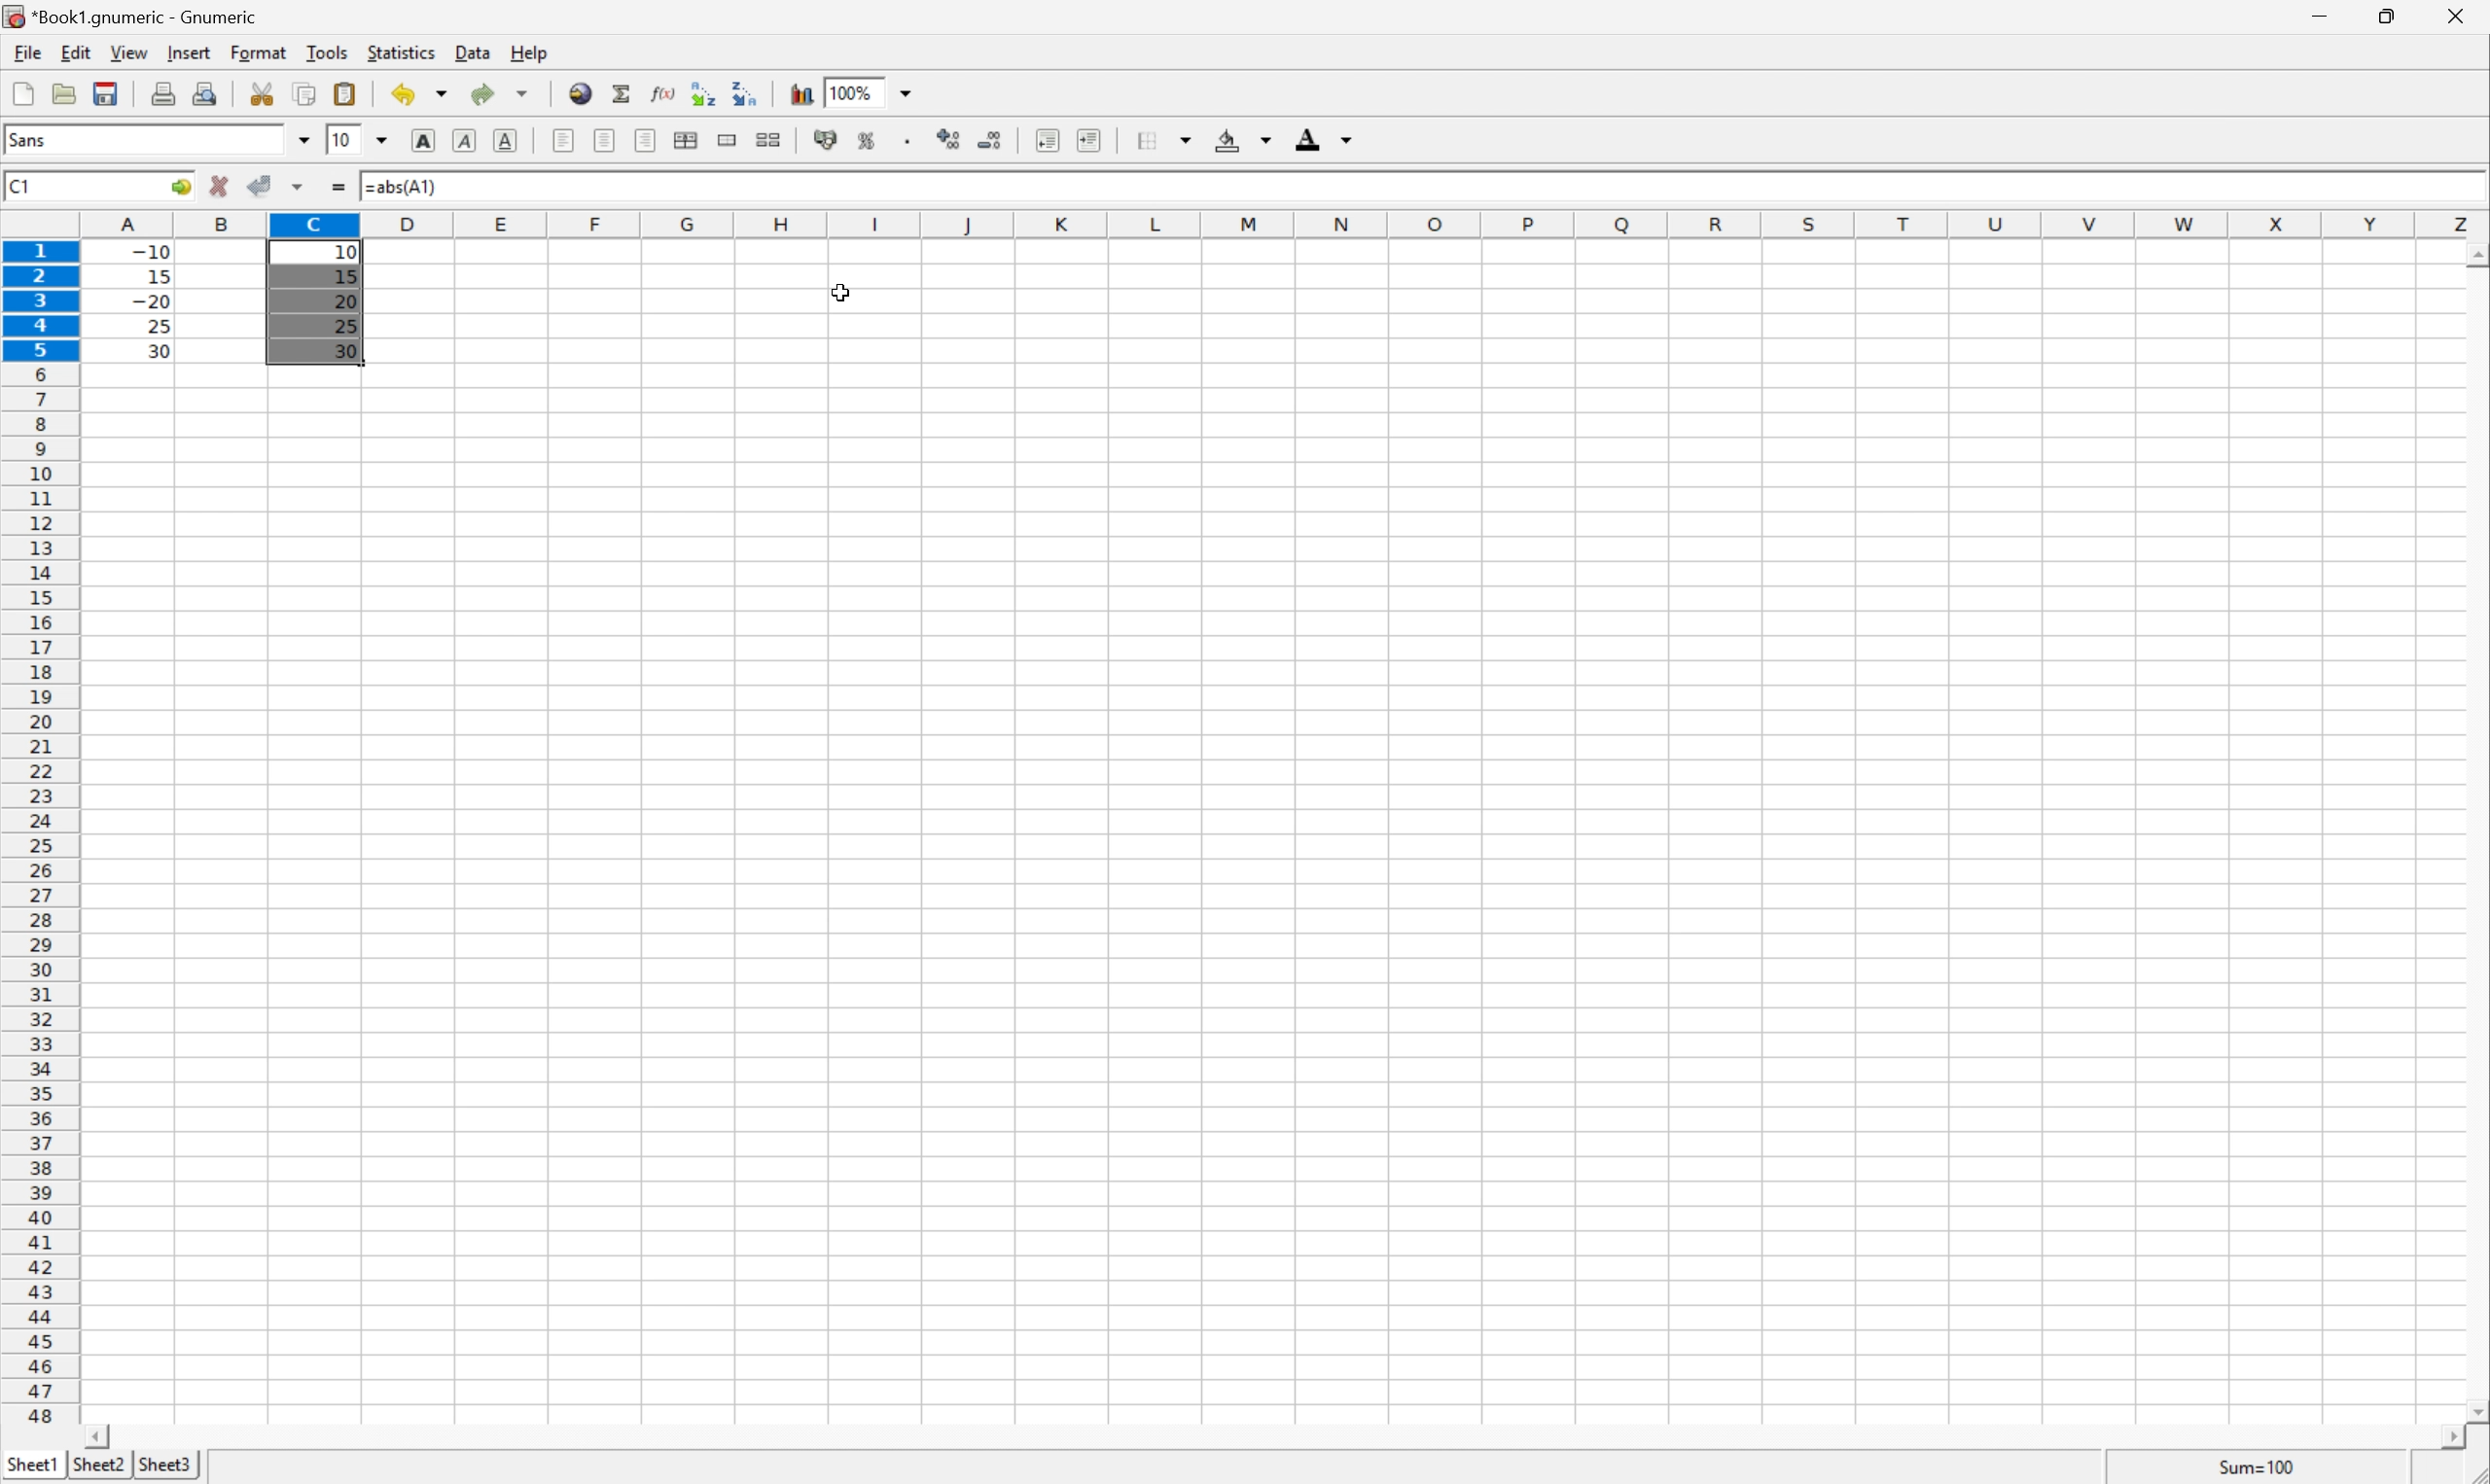 Image resolution: width=2490 pixels, height=1484 pixels. What do you see at coordinates (1306, 143) in the screenshot?
I see `Foreground` at bounding box center [1306, 143].